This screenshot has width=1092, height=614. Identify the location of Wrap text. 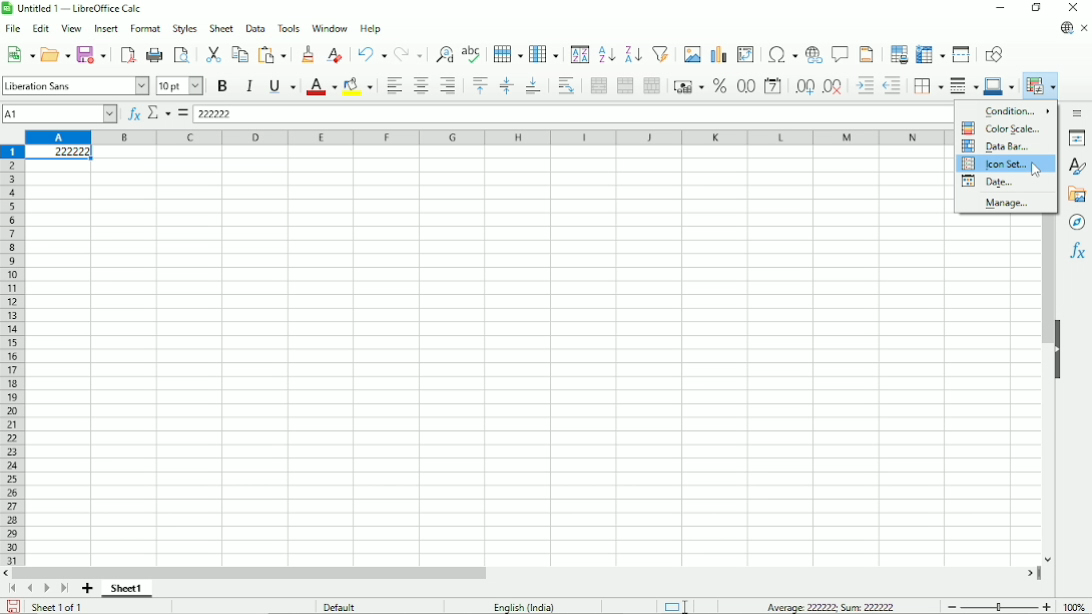
(566, 85).